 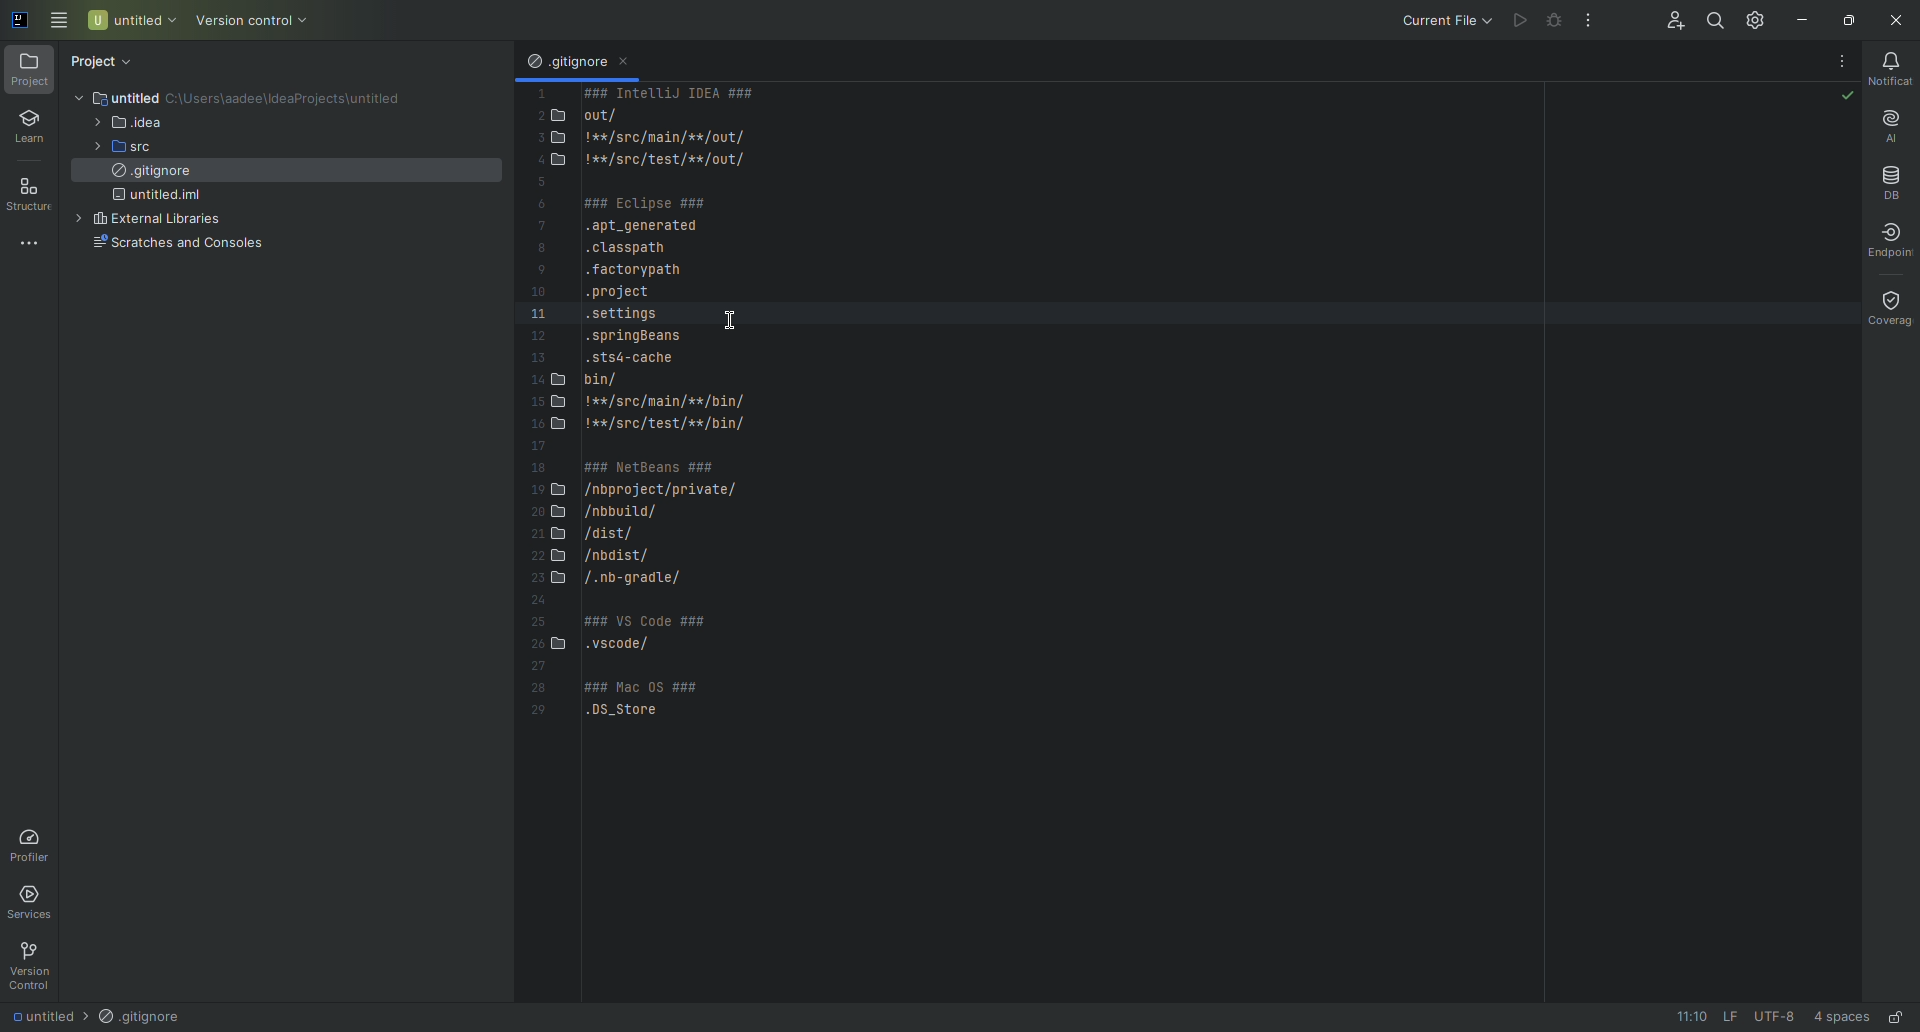 I want to click on untitled, so click(x=153, y=96).